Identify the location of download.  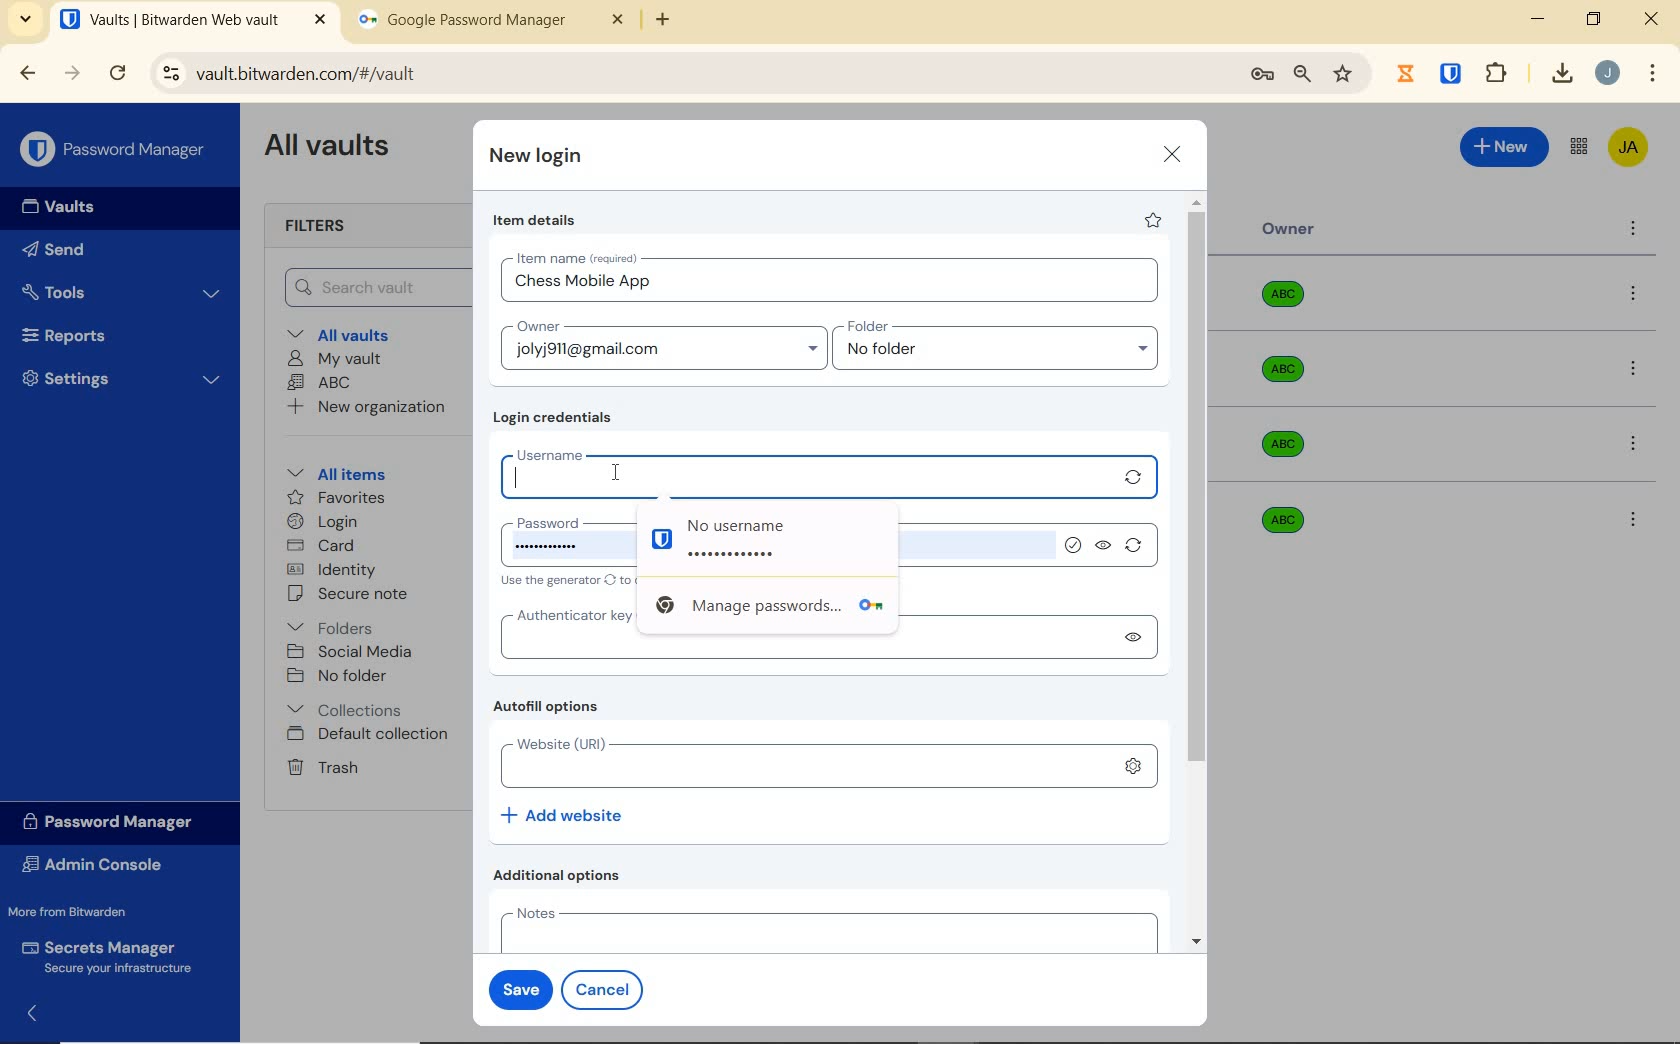
(1561, 73).